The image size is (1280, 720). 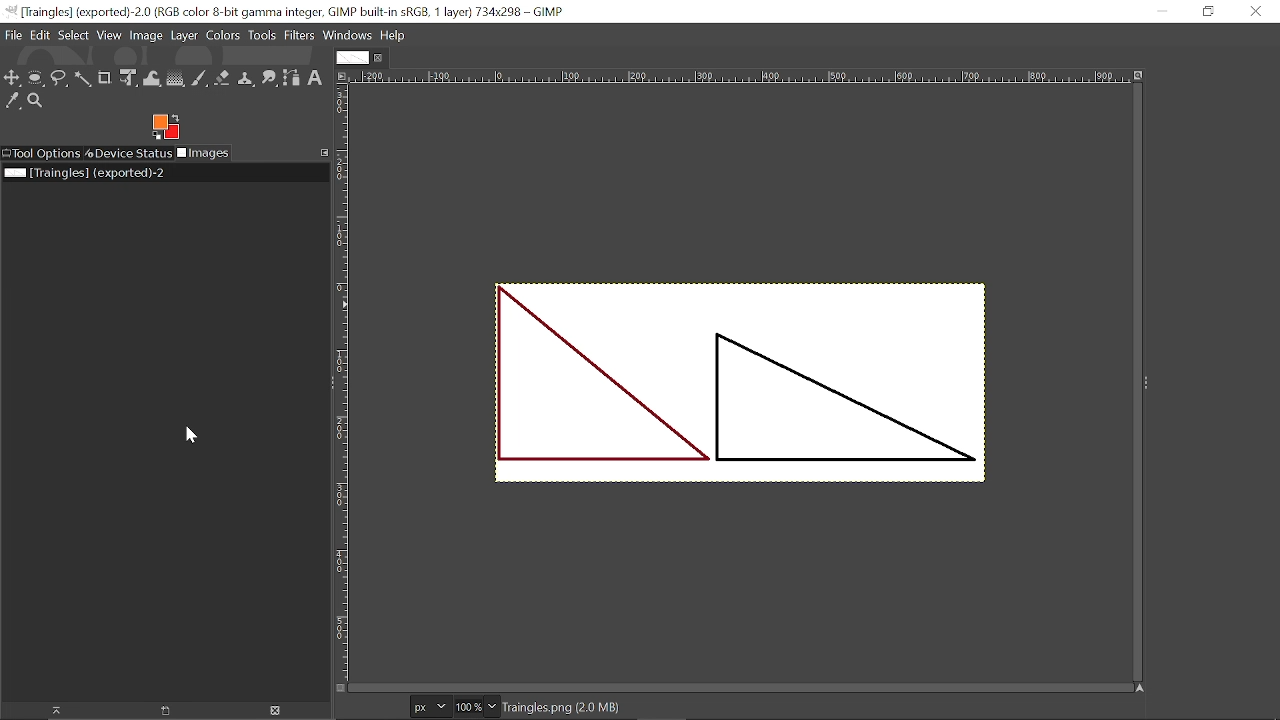 What do you see at coordinates (431, 706) in the screenshot?
I see `Pixel` at bounding box center [431, 706].